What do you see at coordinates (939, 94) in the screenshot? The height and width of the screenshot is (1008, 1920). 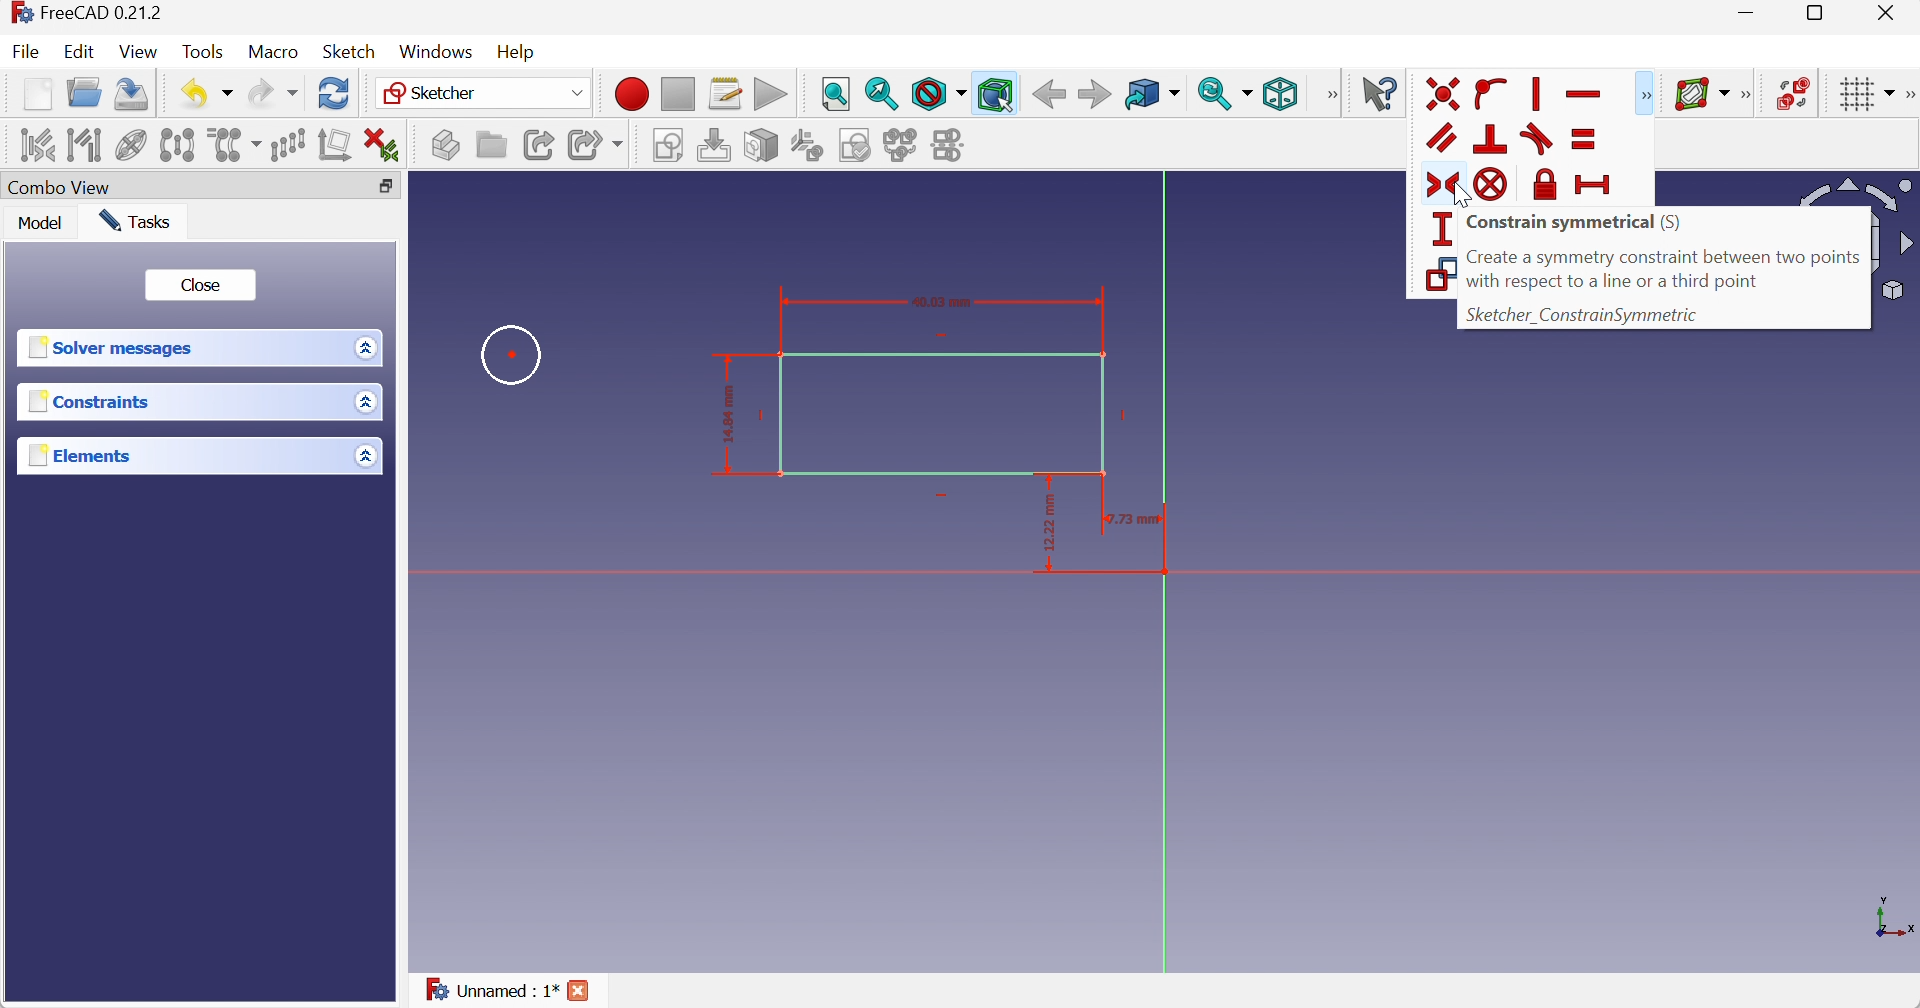 I see `Draw style` at bounding box center [939, 94].